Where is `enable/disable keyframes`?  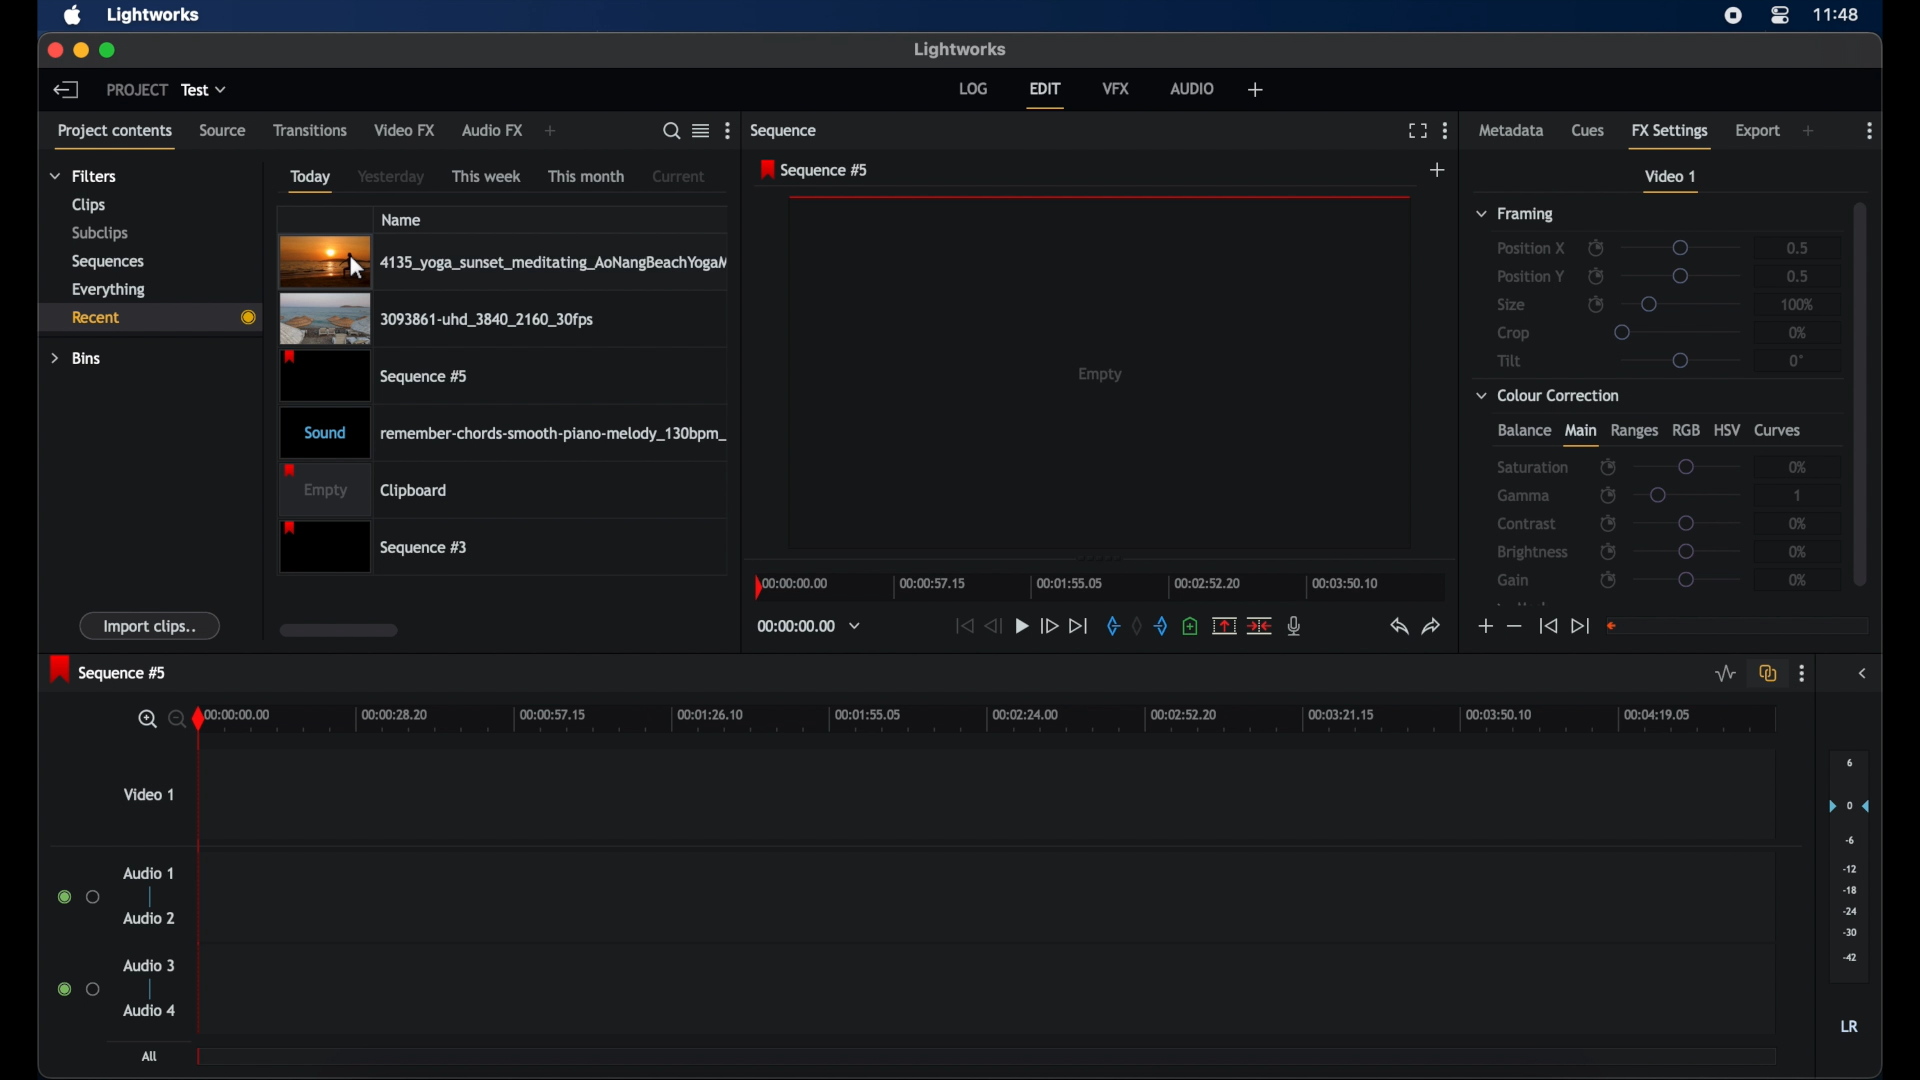 enable/disable keyframes is located at coordinates (1595, 248).